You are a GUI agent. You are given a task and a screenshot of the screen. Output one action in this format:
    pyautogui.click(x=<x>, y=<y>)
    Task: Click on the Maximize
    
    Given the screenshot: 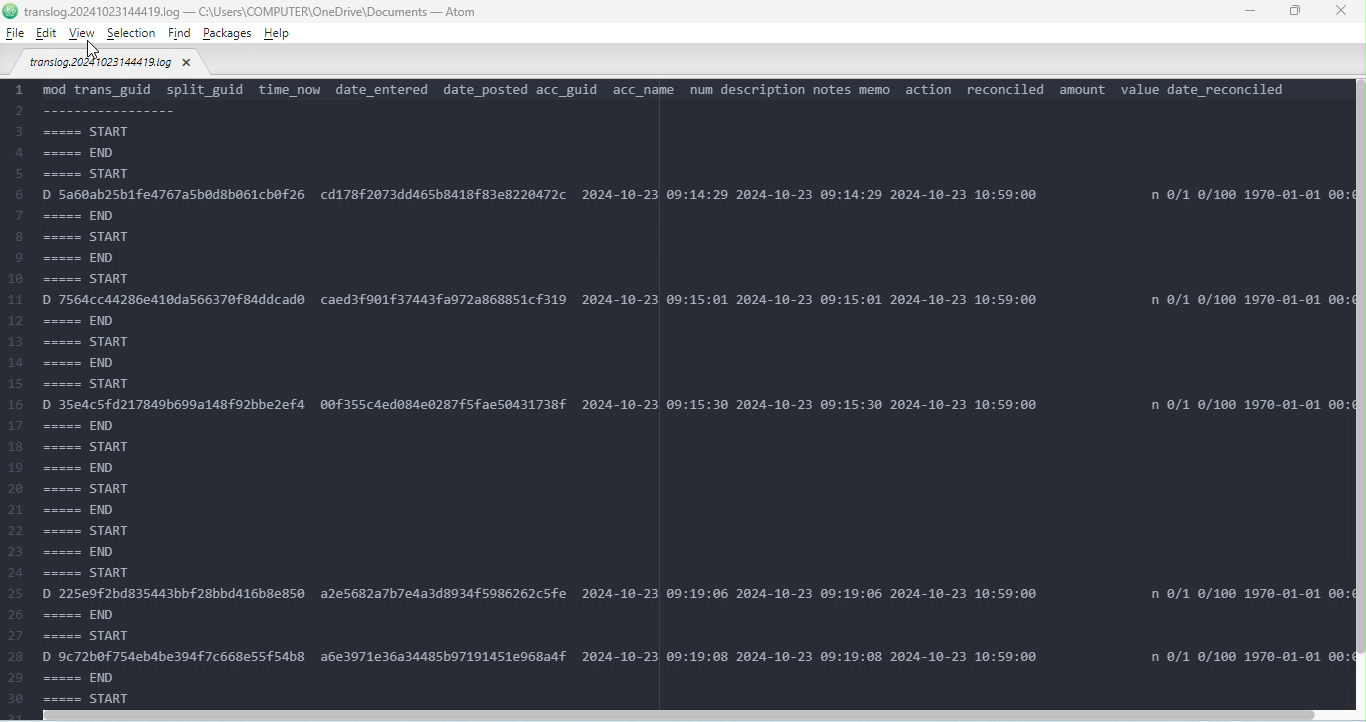 What is the action you would take?
    pyautogui.click(x=1296, y=12)
    